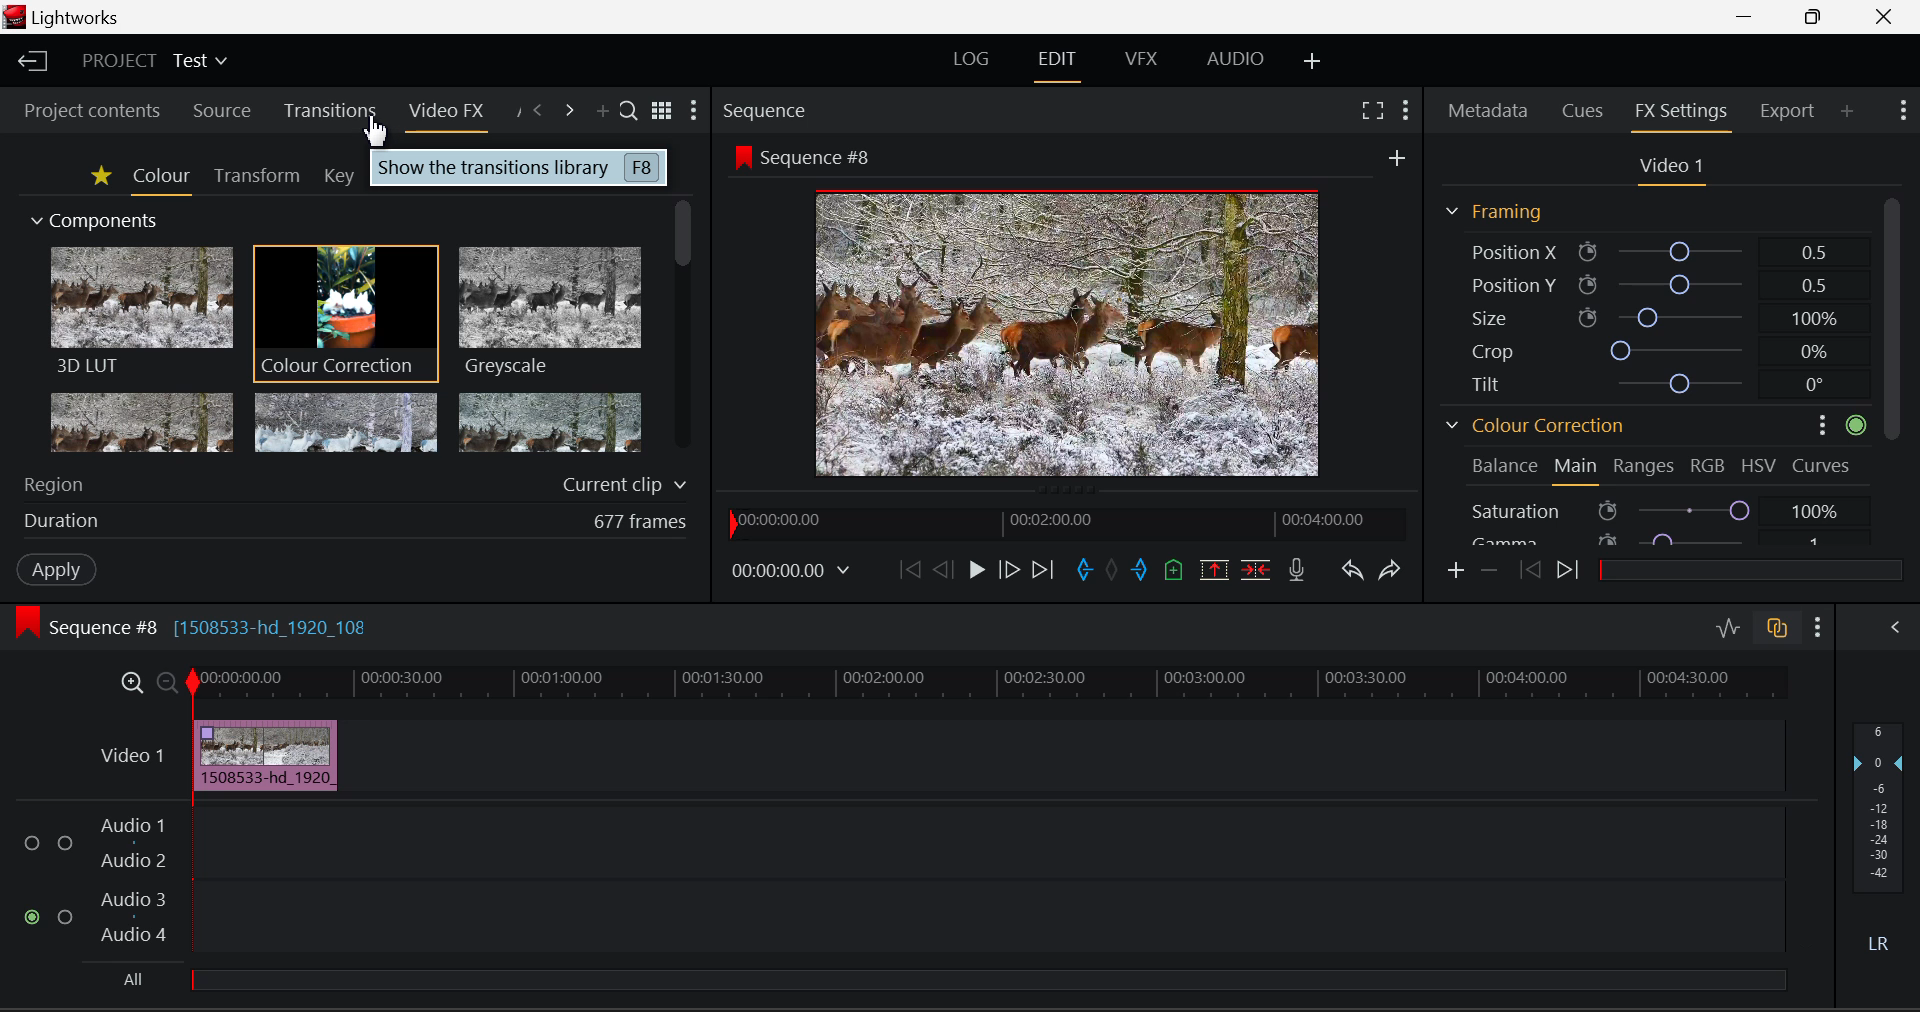 Image resolution: width=1920 pixels, height=1012 pixels. Describe the element at coordinates (791, 573) in the screenshot. I see `Frame Time` at that location.